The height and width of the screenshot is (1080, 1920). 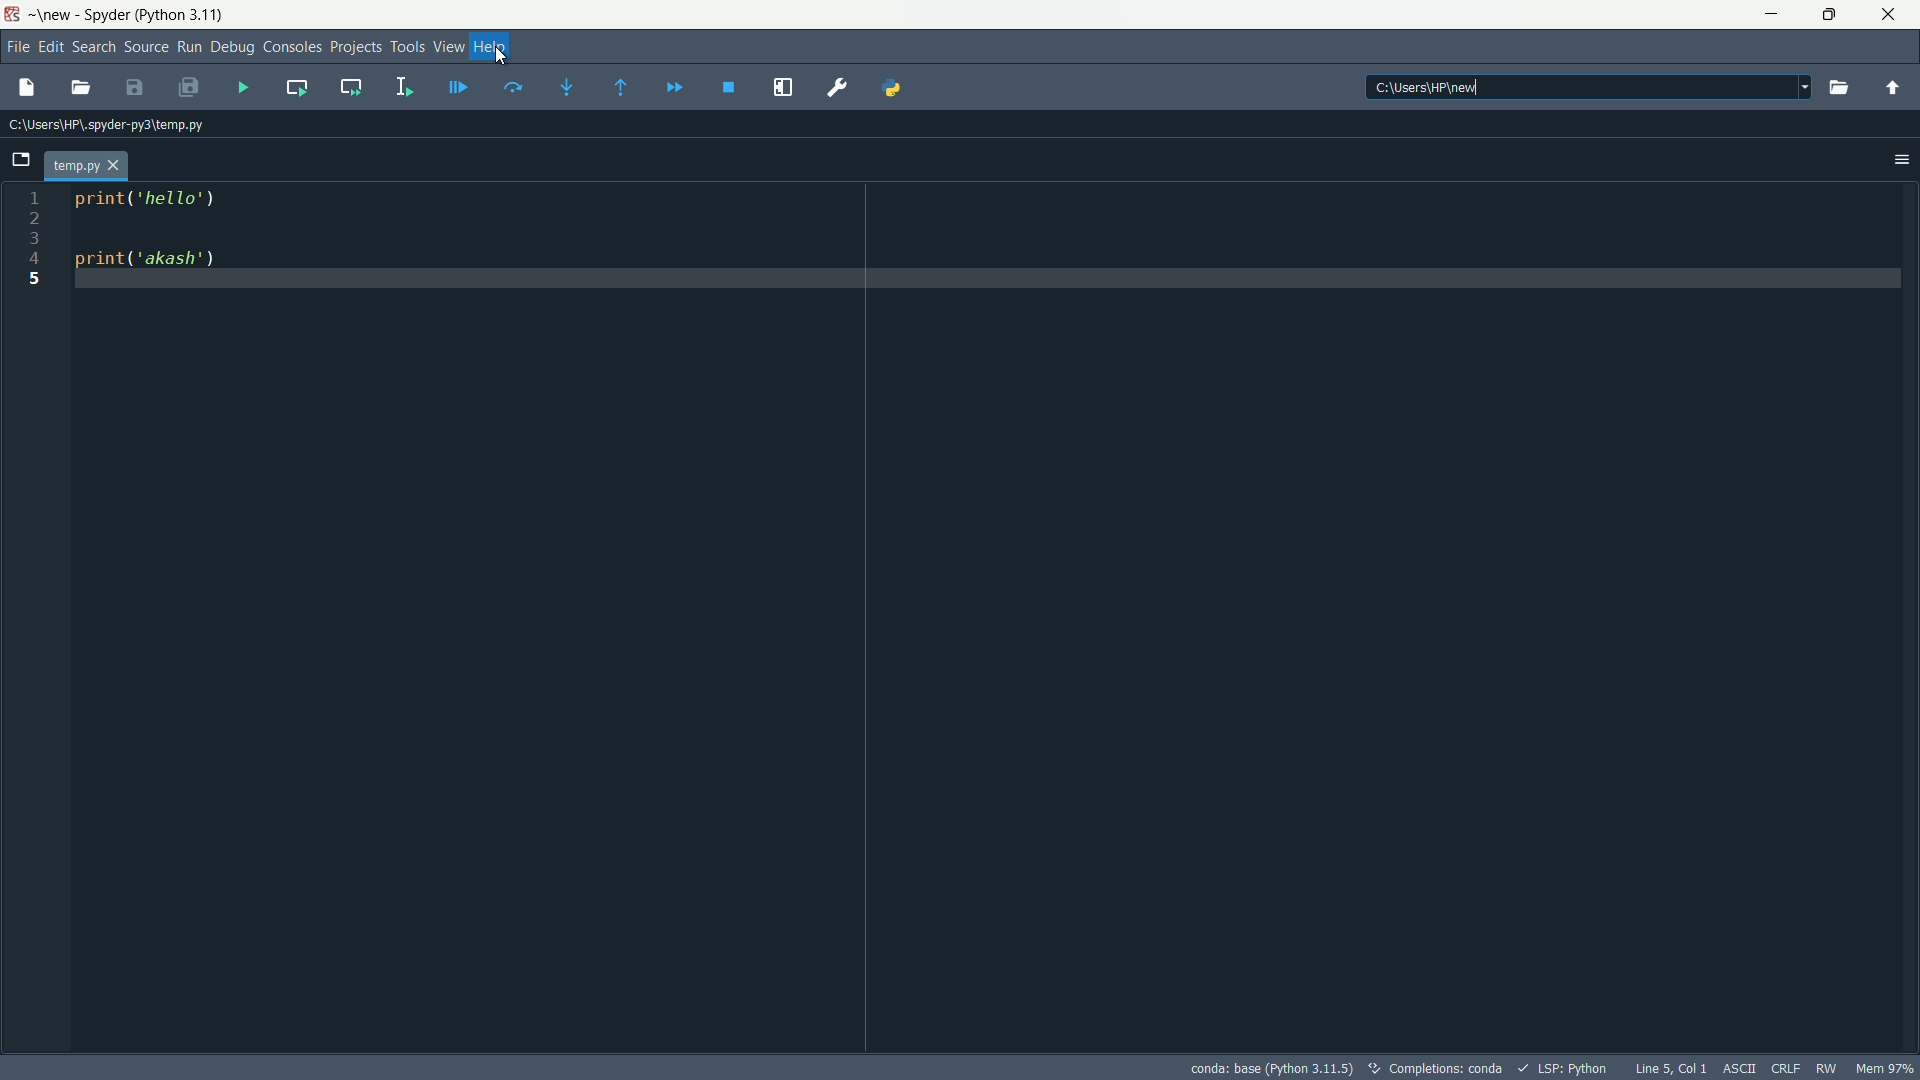 I want to click on run current cell and go to the next one , so click(x=350, y=84).